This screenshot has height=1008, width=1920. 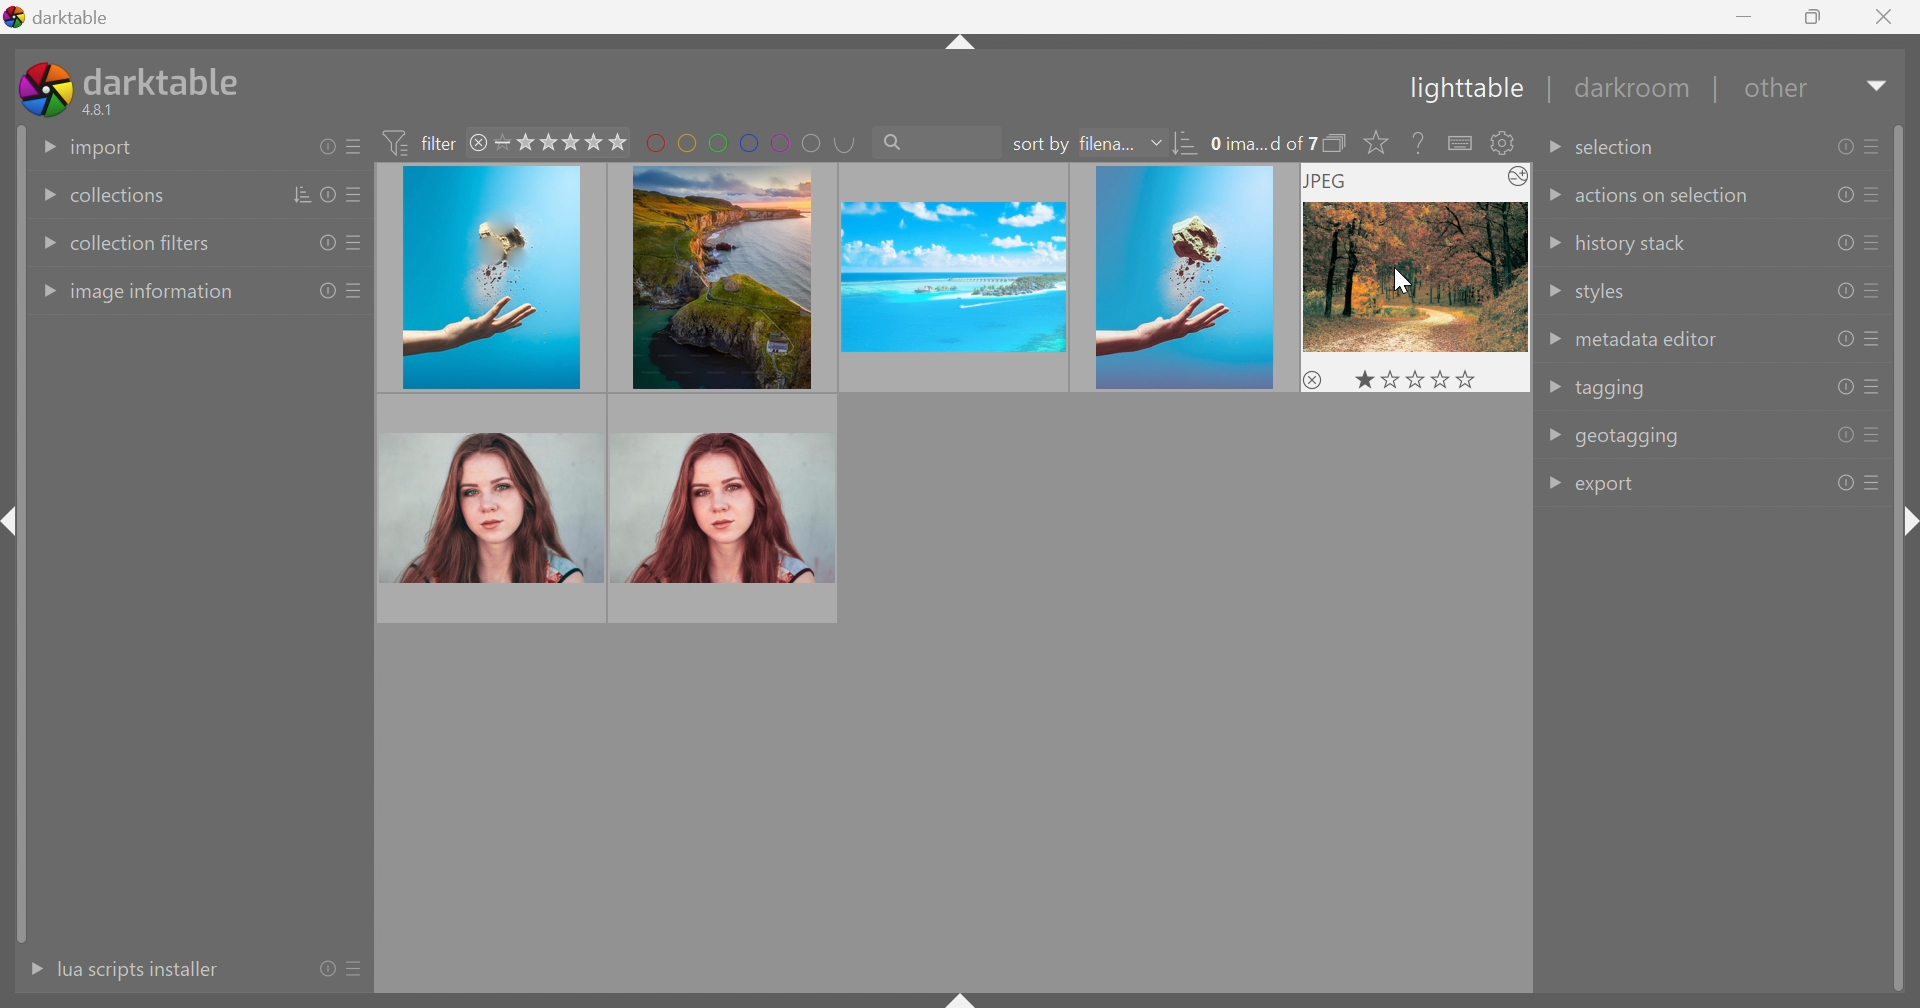 I want to click on shift+ctrl+t, so click(x=958, y=46).